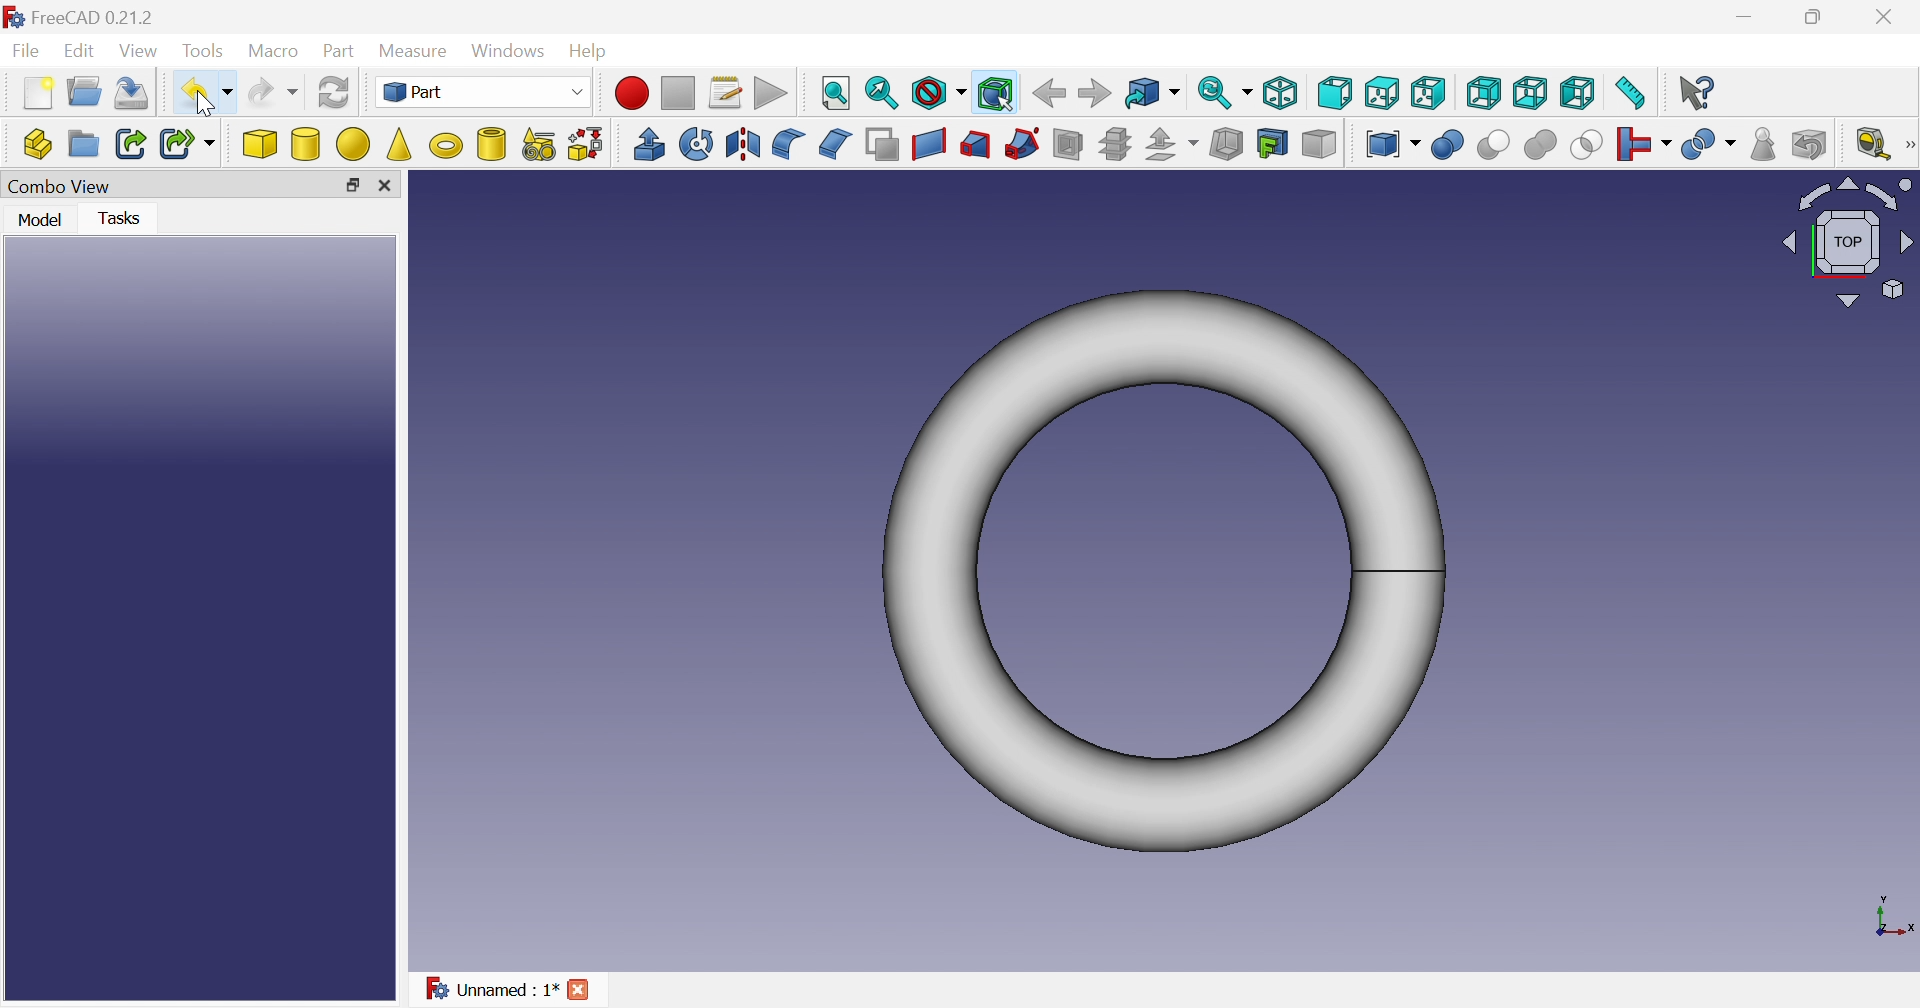 The height and width of the screenshot is (1008, 1920). Describe the element at coordinates (1540, 145) in the screenshot. I see `Union` at that location.